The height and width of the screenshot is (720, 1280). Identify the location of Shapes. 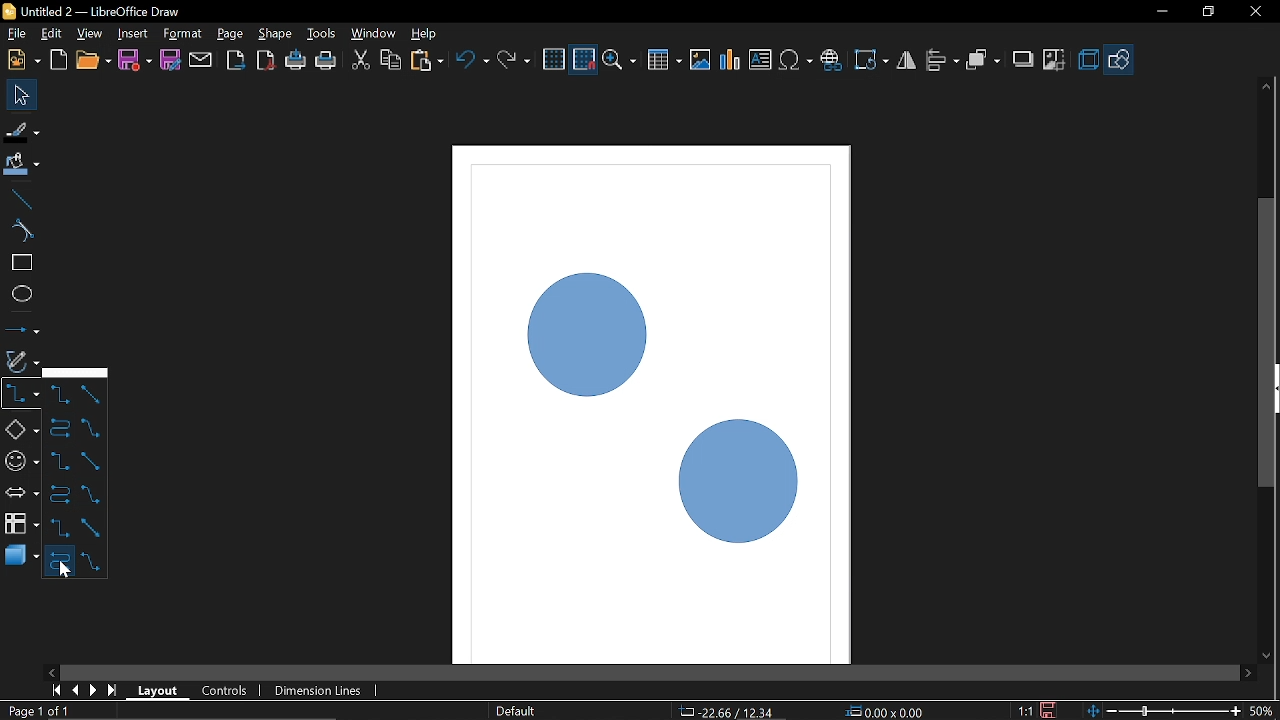
(1121, 58).